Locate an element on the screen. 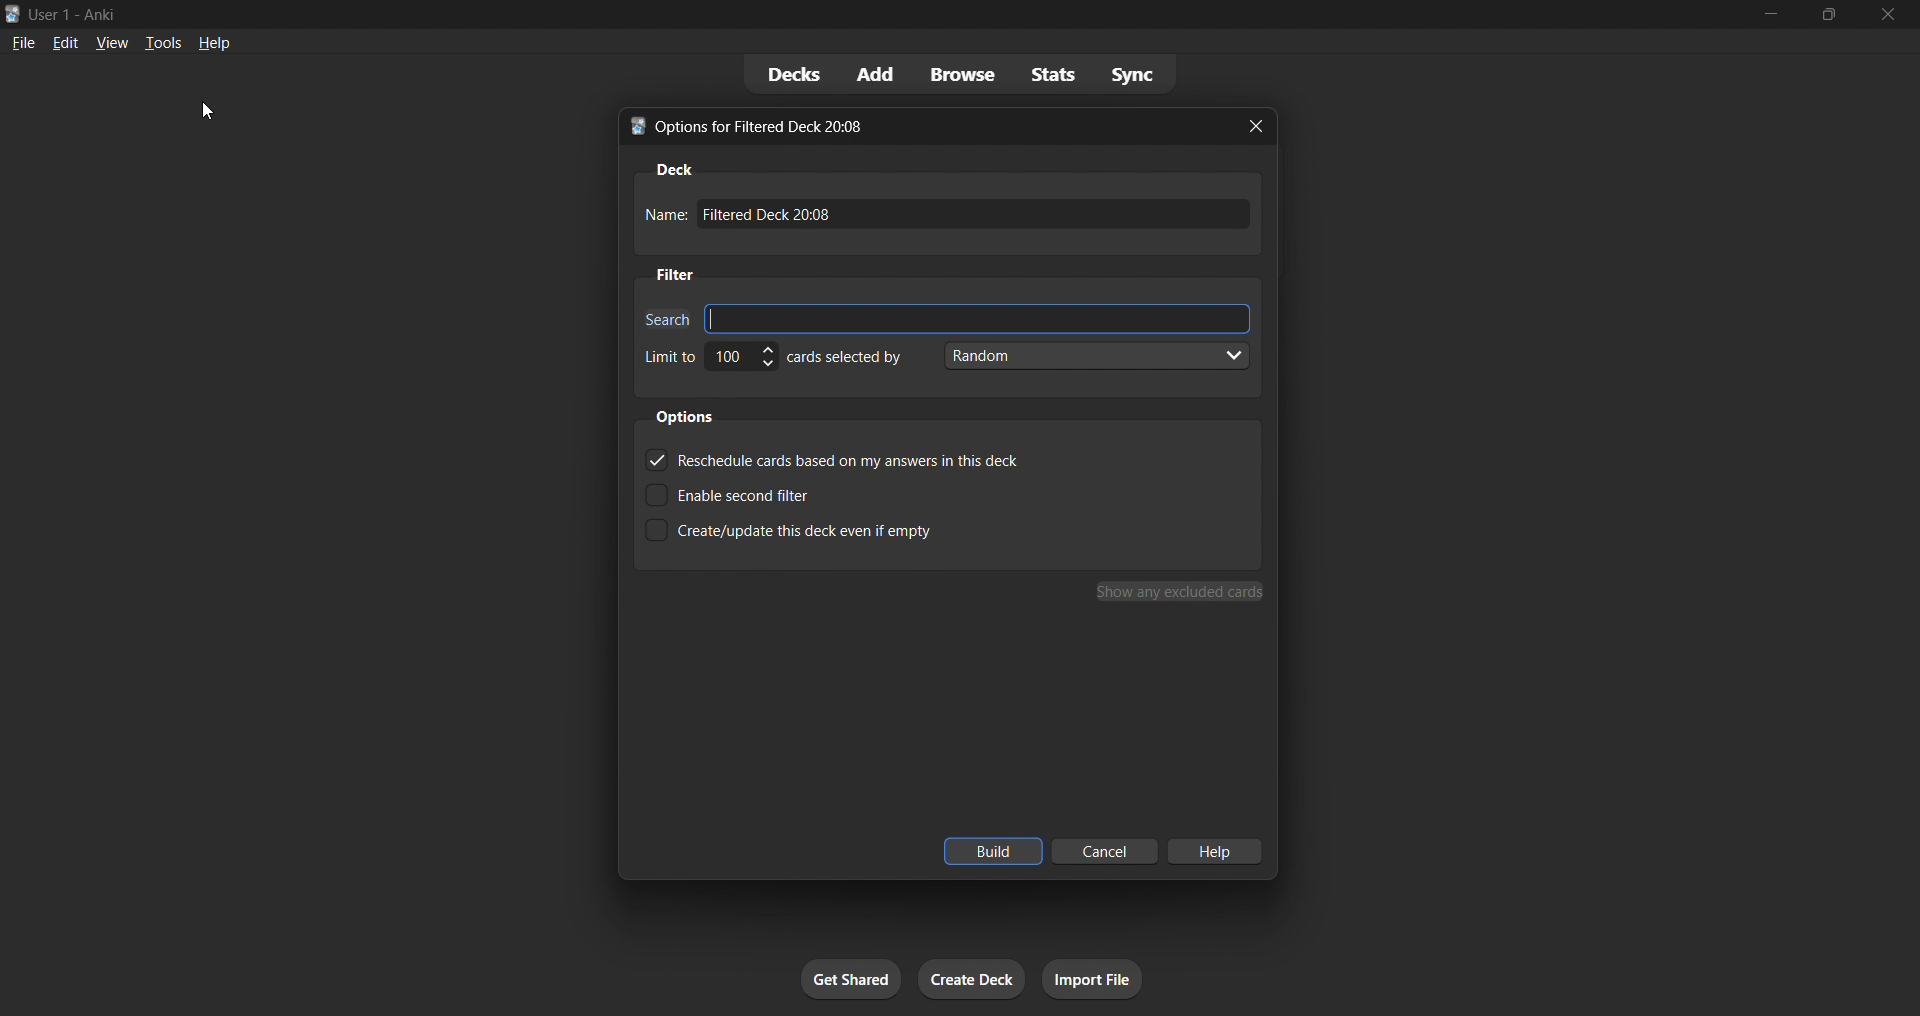 The height and width of the screenshot is (1016, 1920). name is located at coordinates (664, 213).